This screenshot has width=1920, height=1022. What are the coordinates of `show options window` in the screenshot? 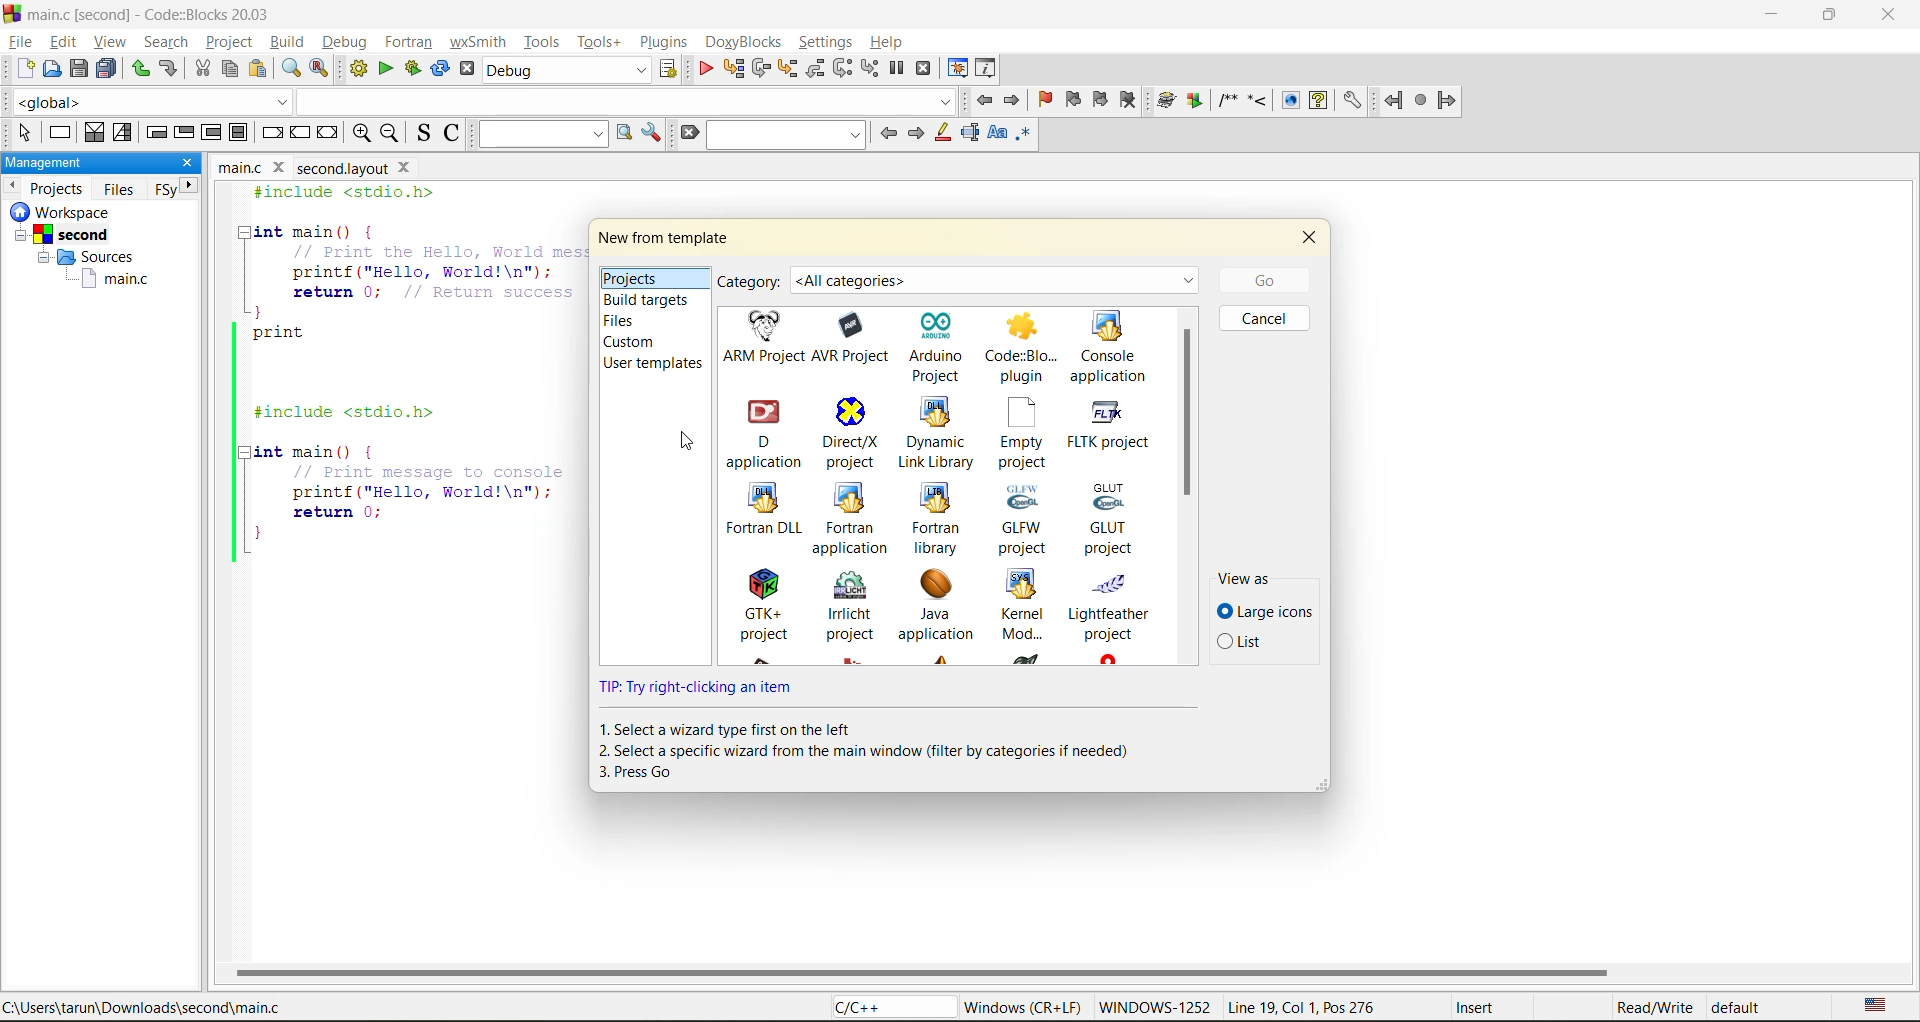 It's located at (655, 134).